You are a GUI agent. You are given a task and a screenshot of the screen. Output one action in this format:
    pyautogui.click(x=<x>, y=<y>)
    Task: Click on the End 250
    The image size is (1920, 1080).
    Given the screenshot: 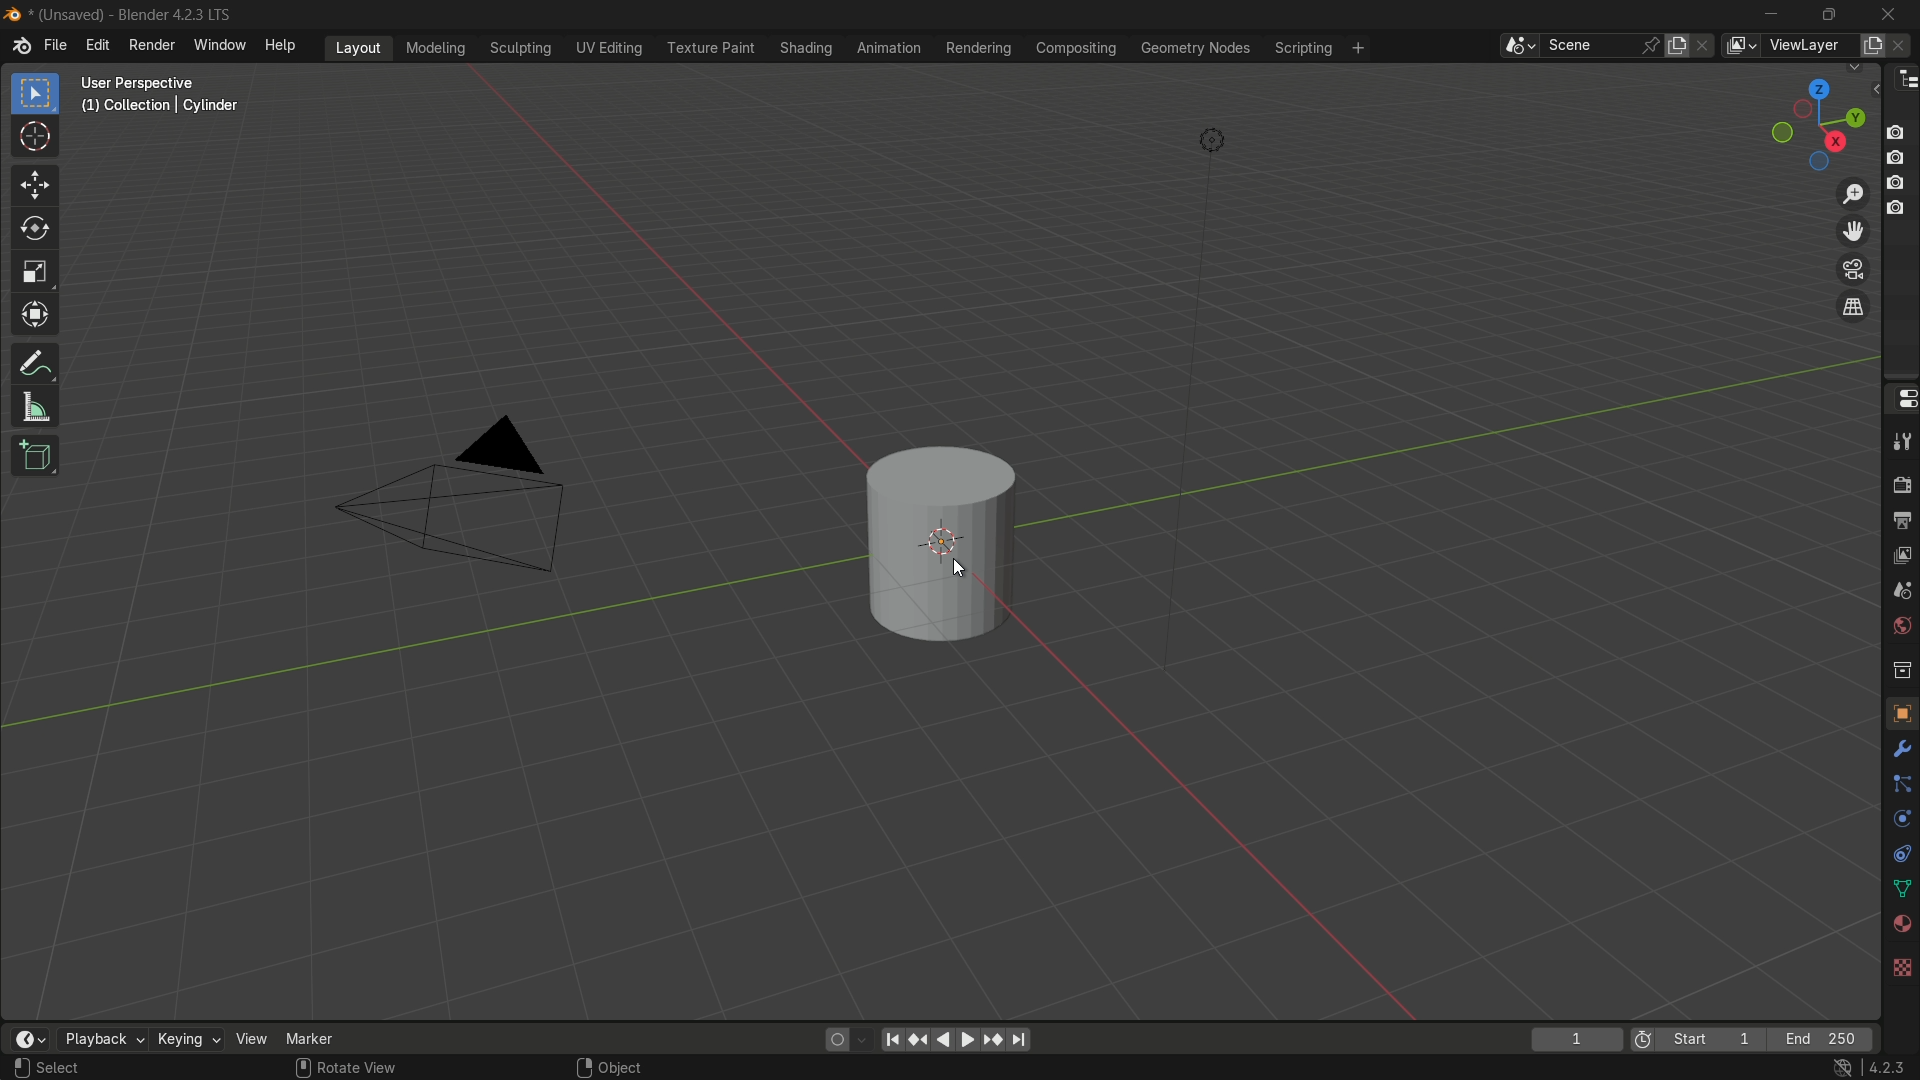 What is the action you would take?
    pyautogui.click(x=1825, y=1039)
    